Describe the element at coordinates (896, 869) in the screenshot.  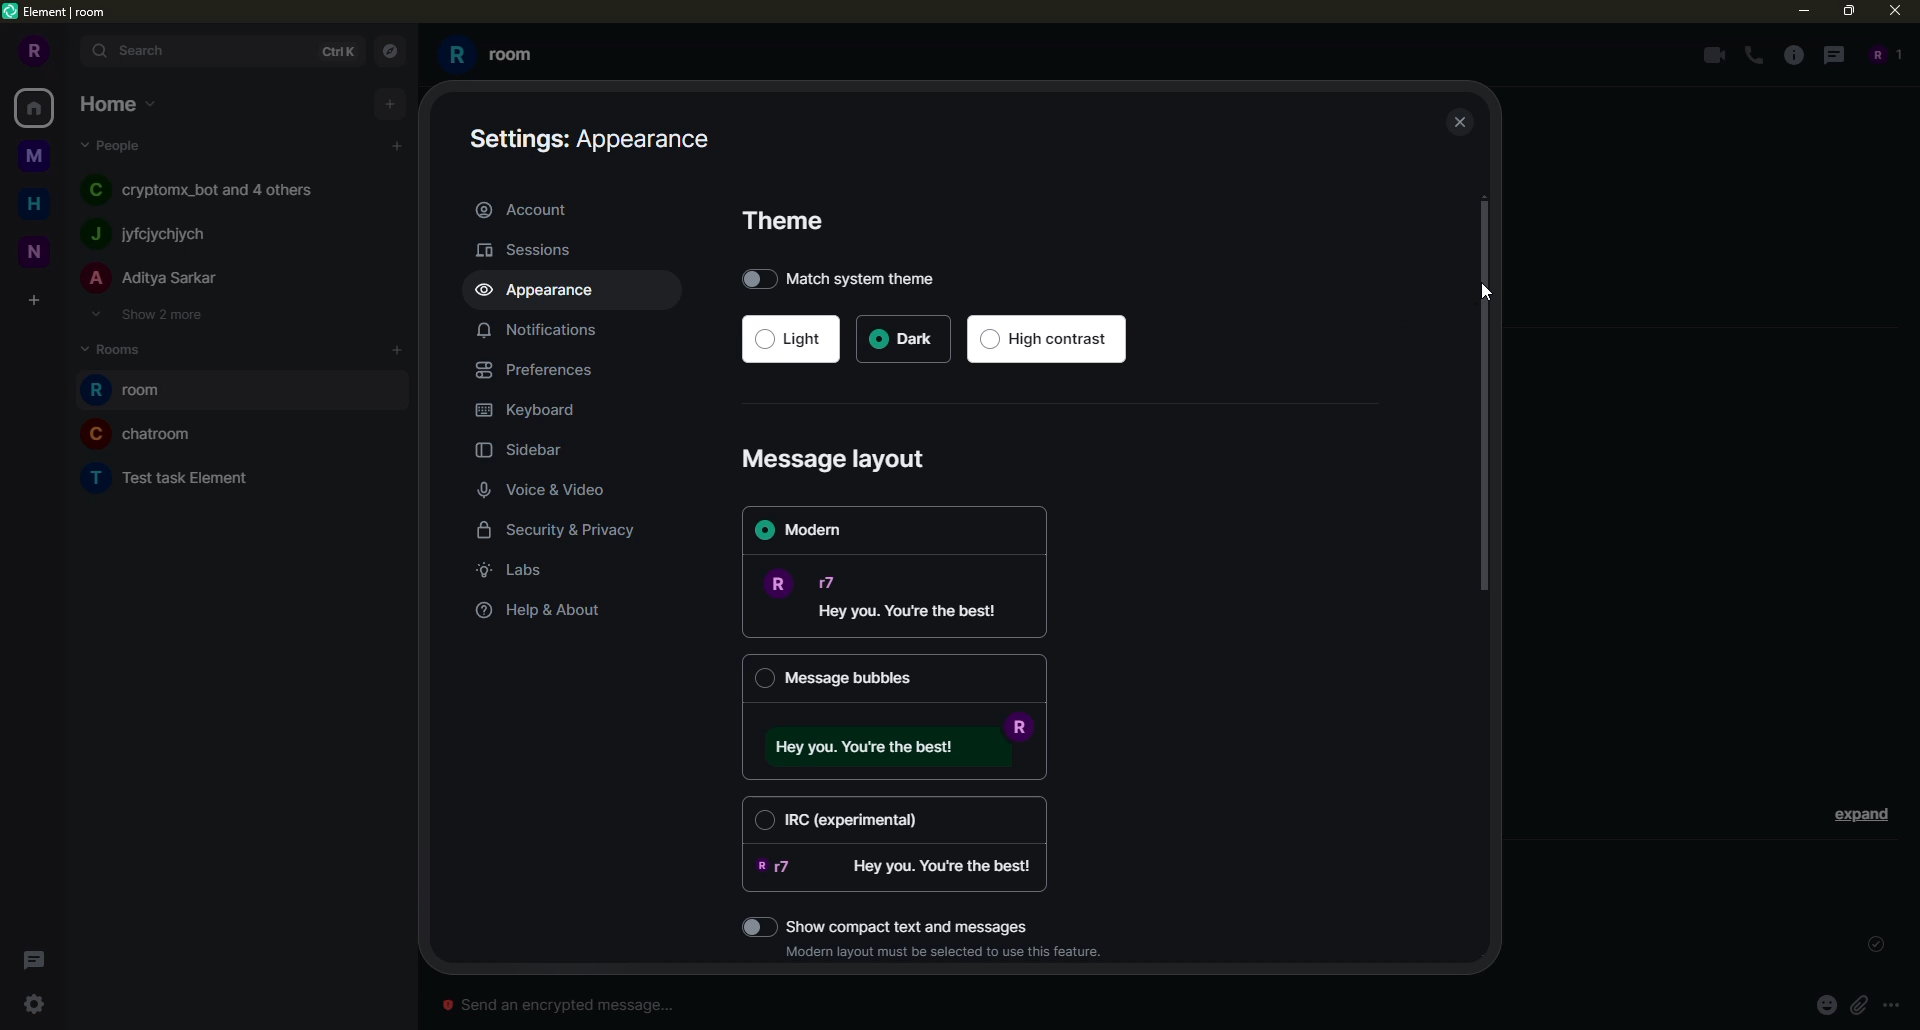
I see `message layout` at that location.